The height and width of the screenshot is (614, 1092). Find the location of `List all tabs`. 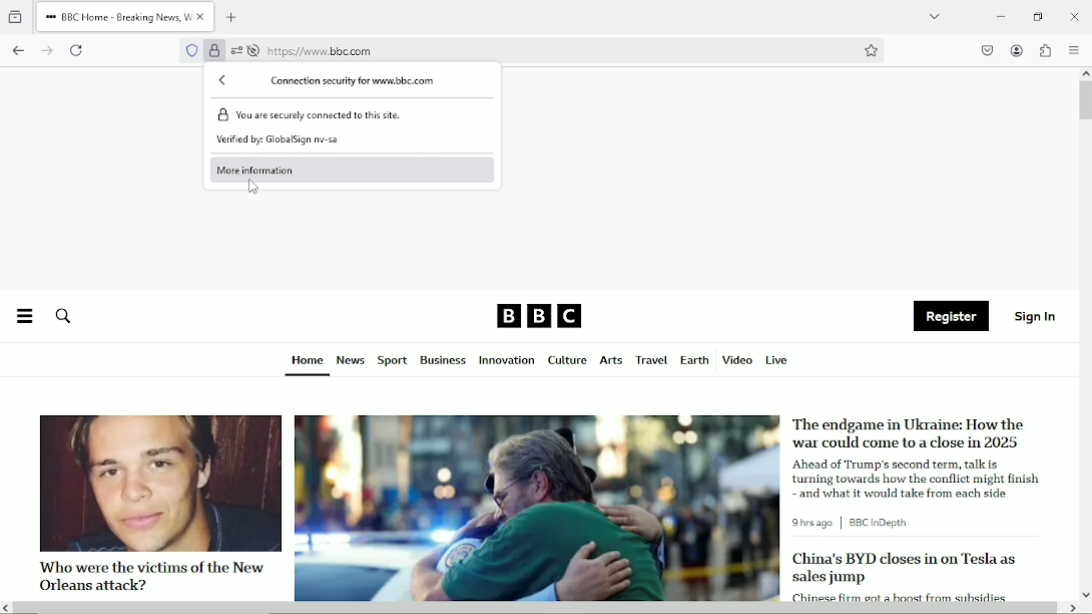

List all tabs is located at coordinates (932, 16).